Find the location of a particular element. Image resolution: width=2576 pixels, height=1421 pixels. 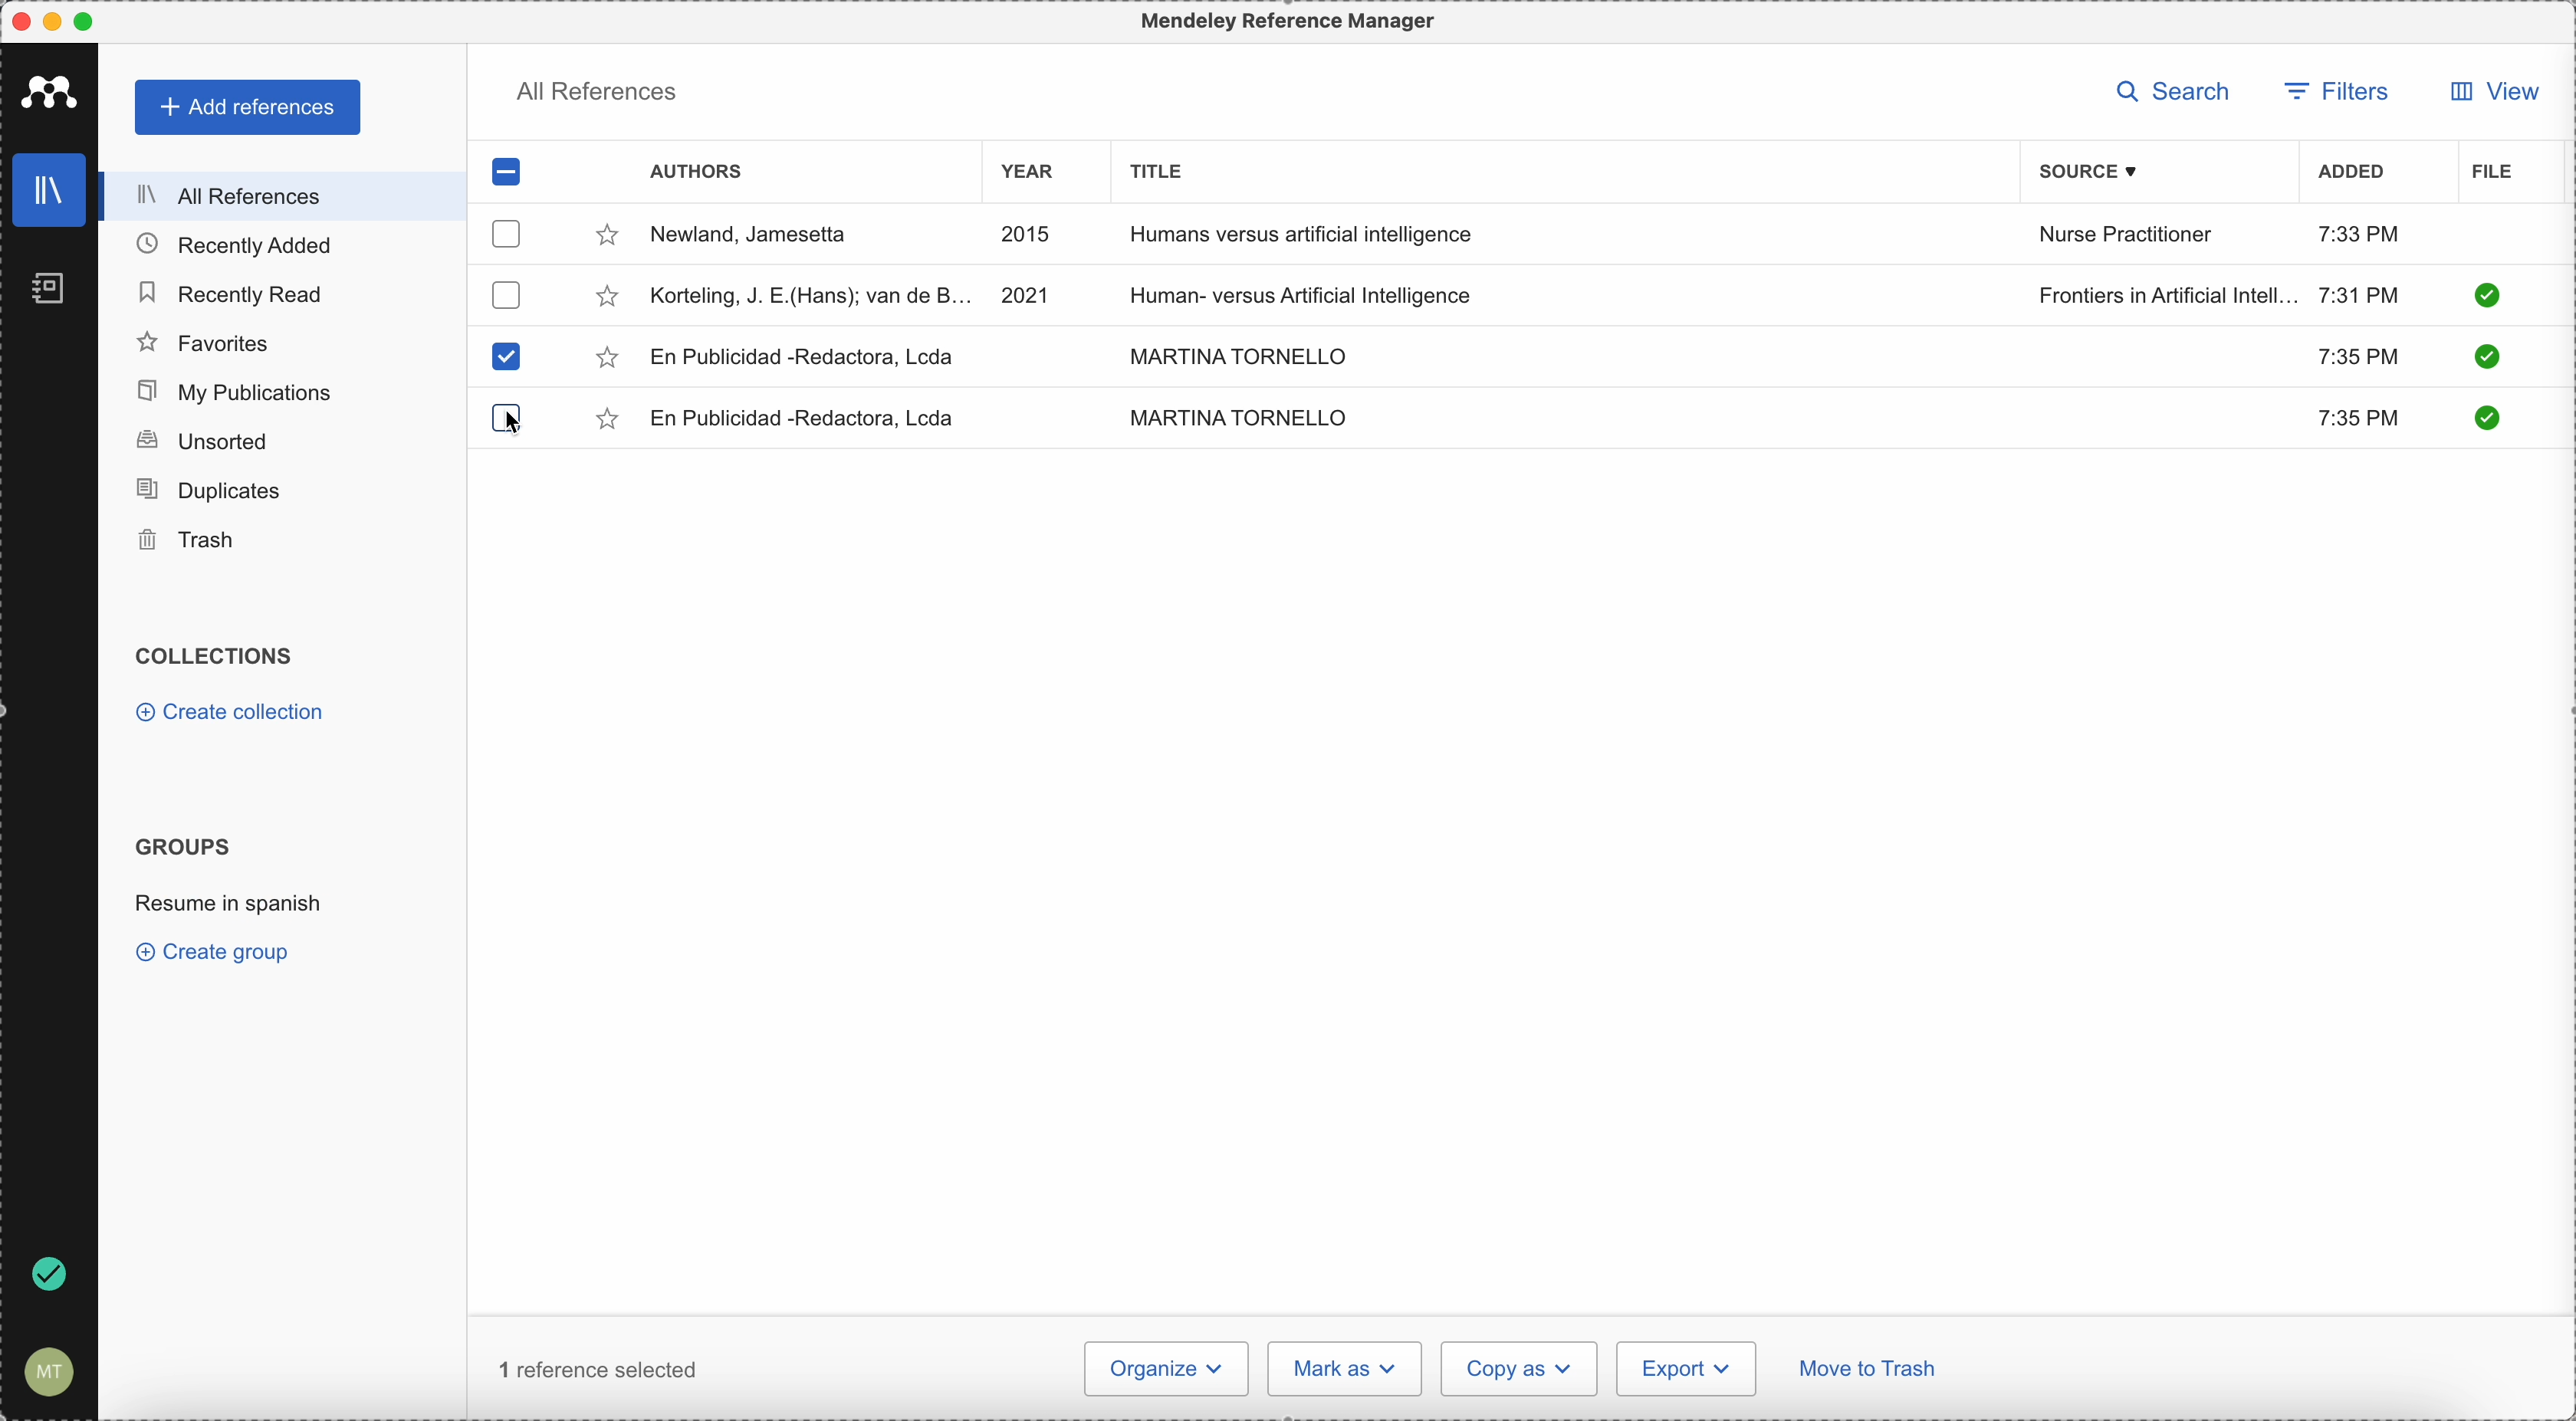

close program is located at coordinates (21, 22).